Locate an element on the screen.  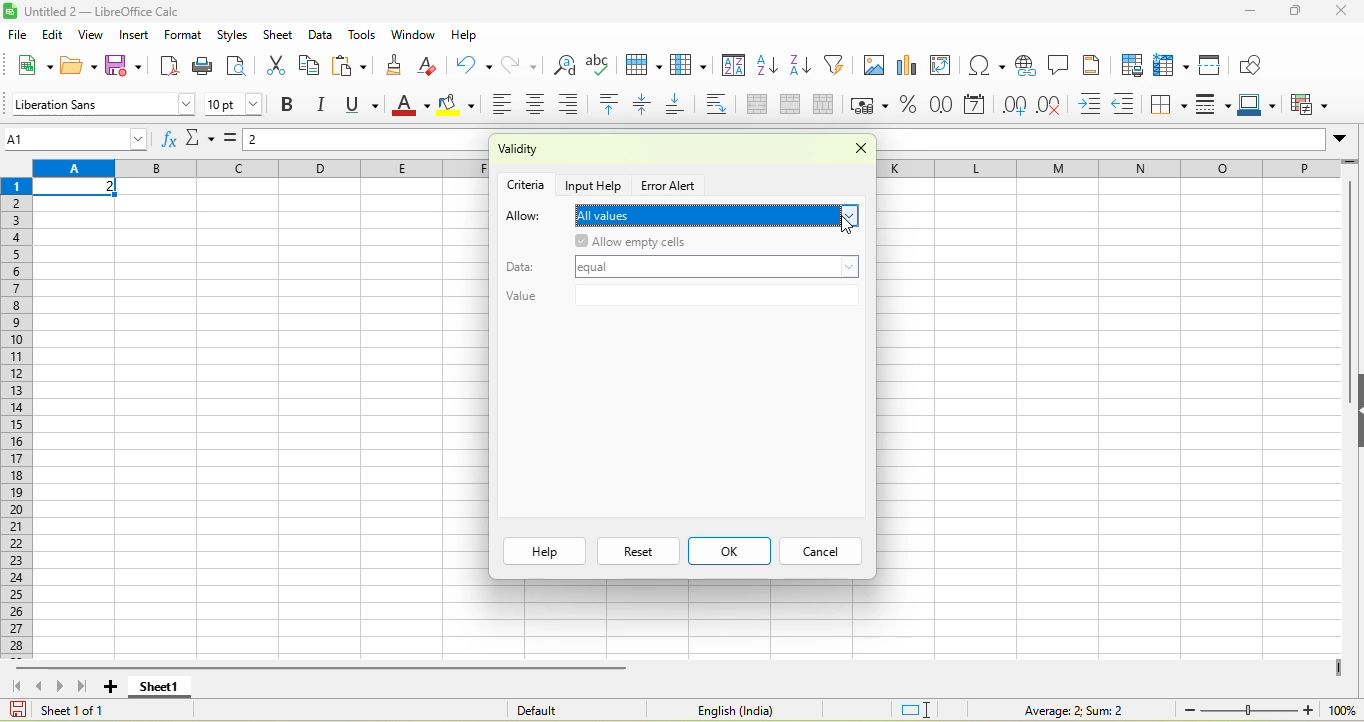
undo is located at coordinates (473, 64).